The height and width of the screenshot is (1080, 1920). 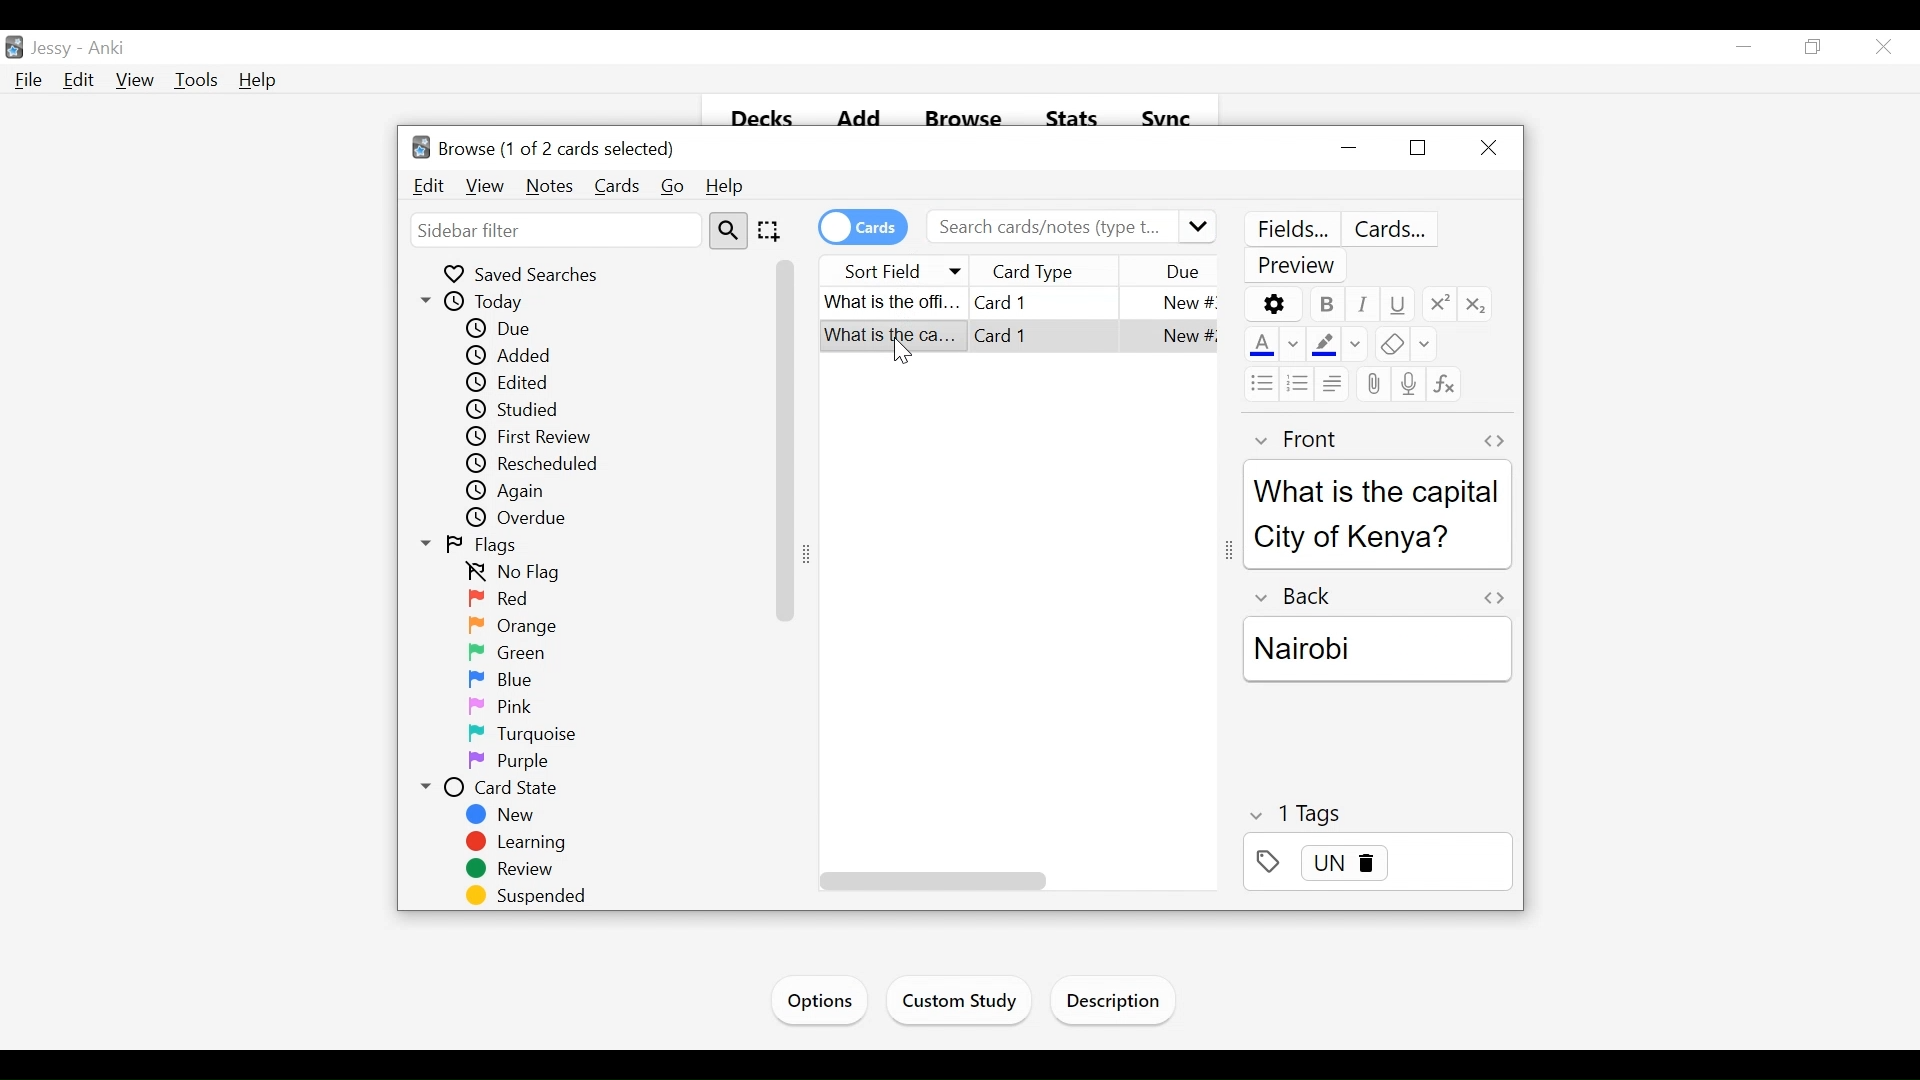 I want to click on Flags, so click(x=473, y=547).